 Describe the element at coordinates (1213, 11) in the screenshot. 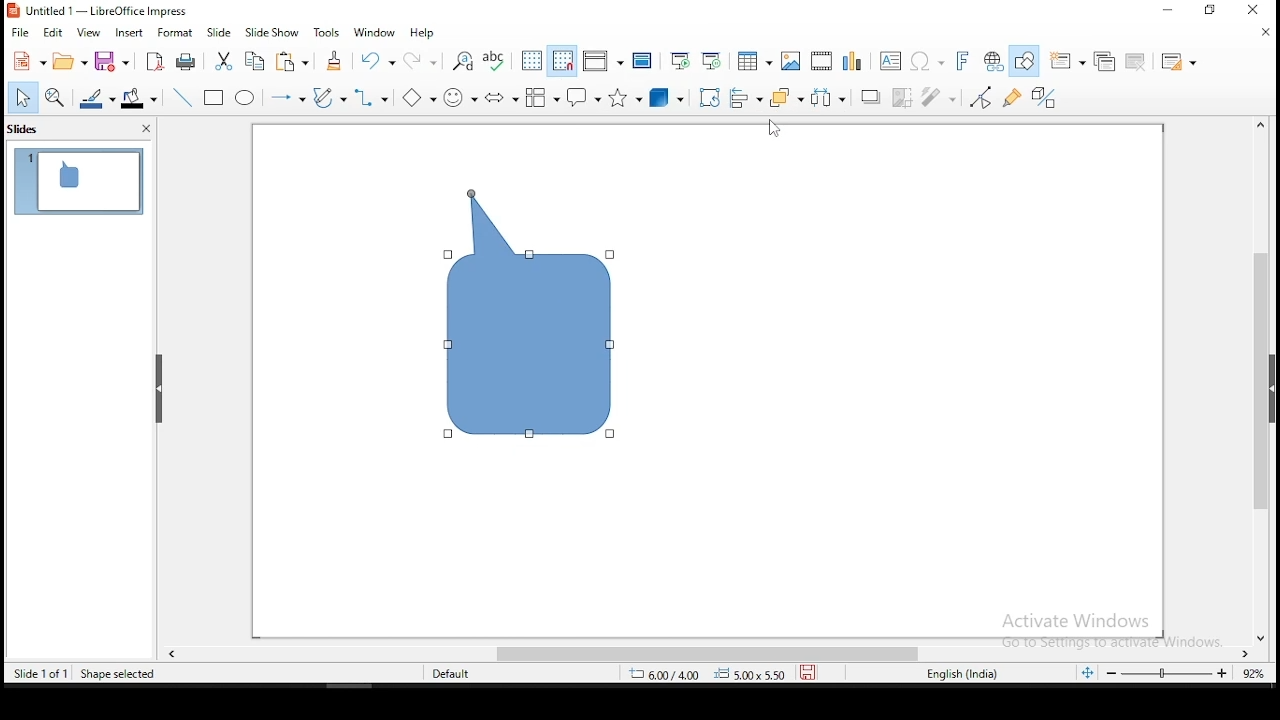

I see `minimize` at that location.